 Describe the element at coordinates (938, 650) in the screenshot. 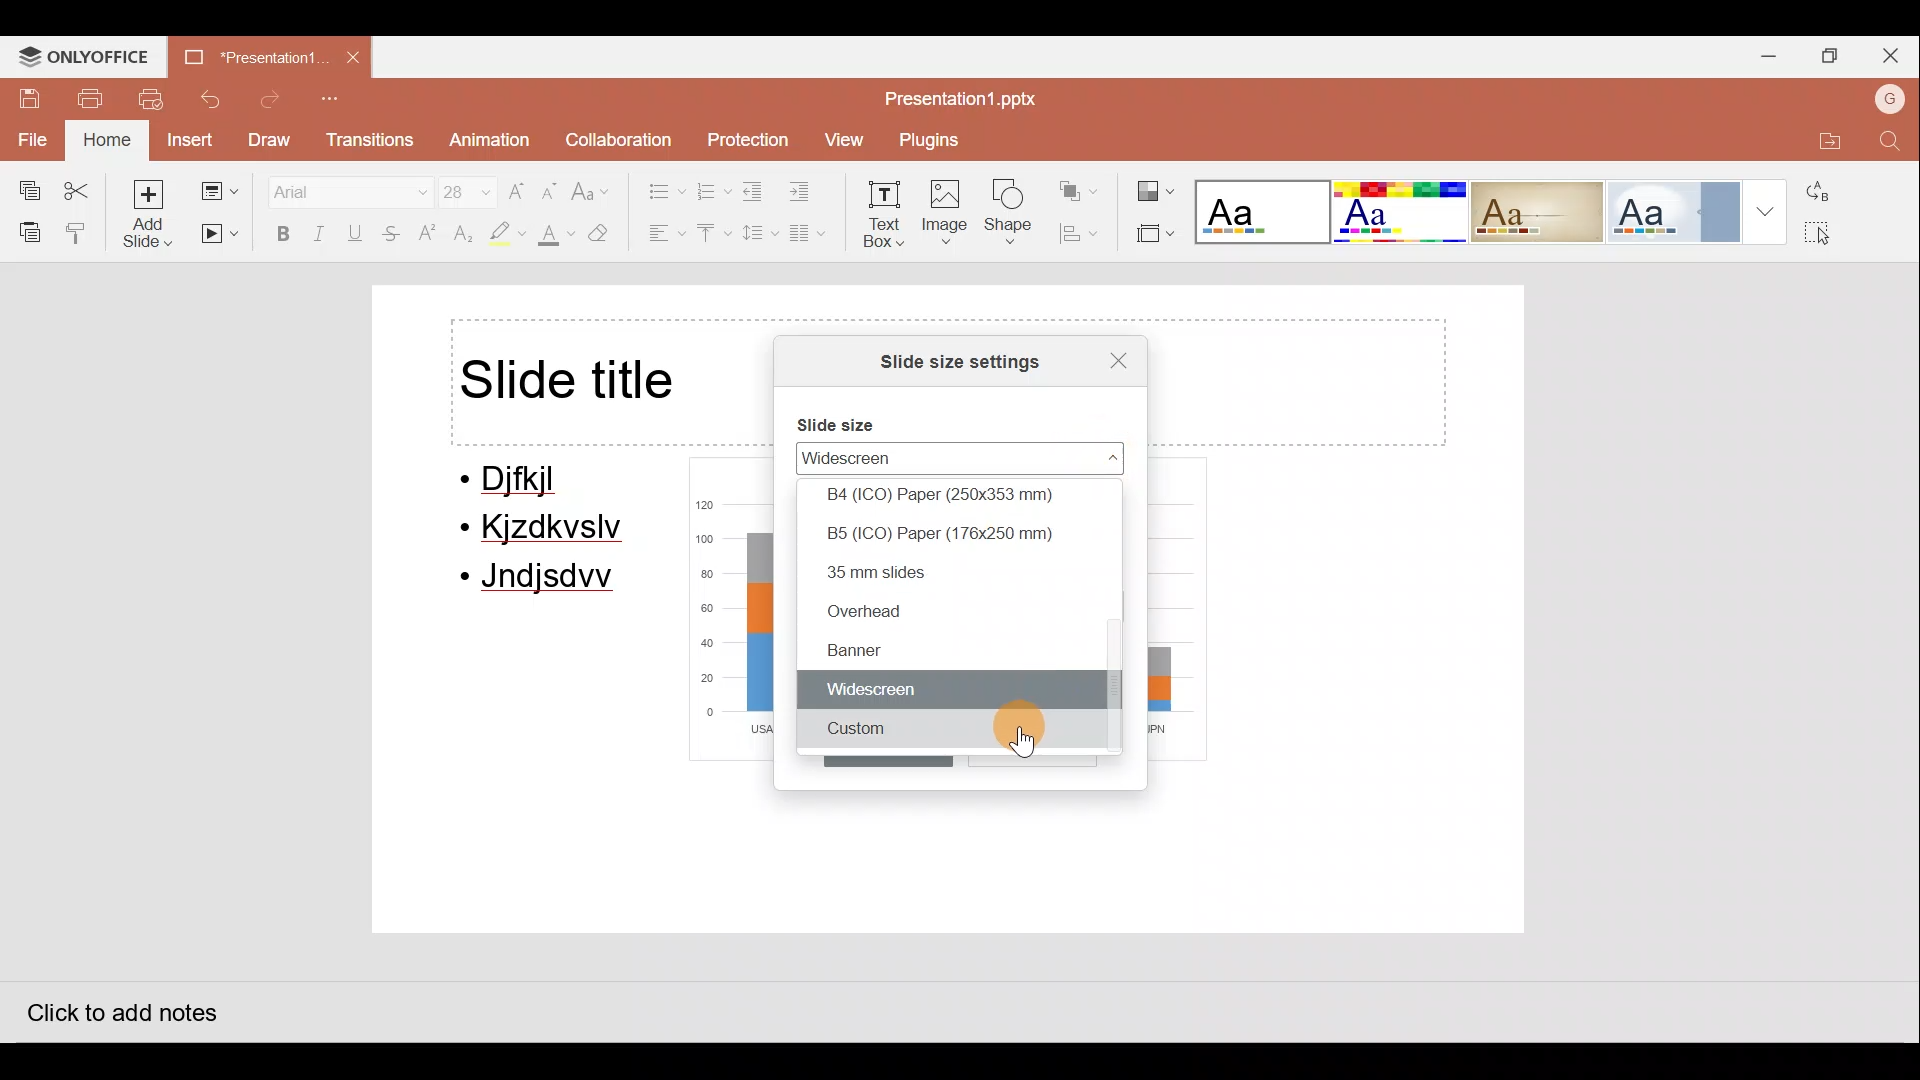

I see `Banner` at that location.